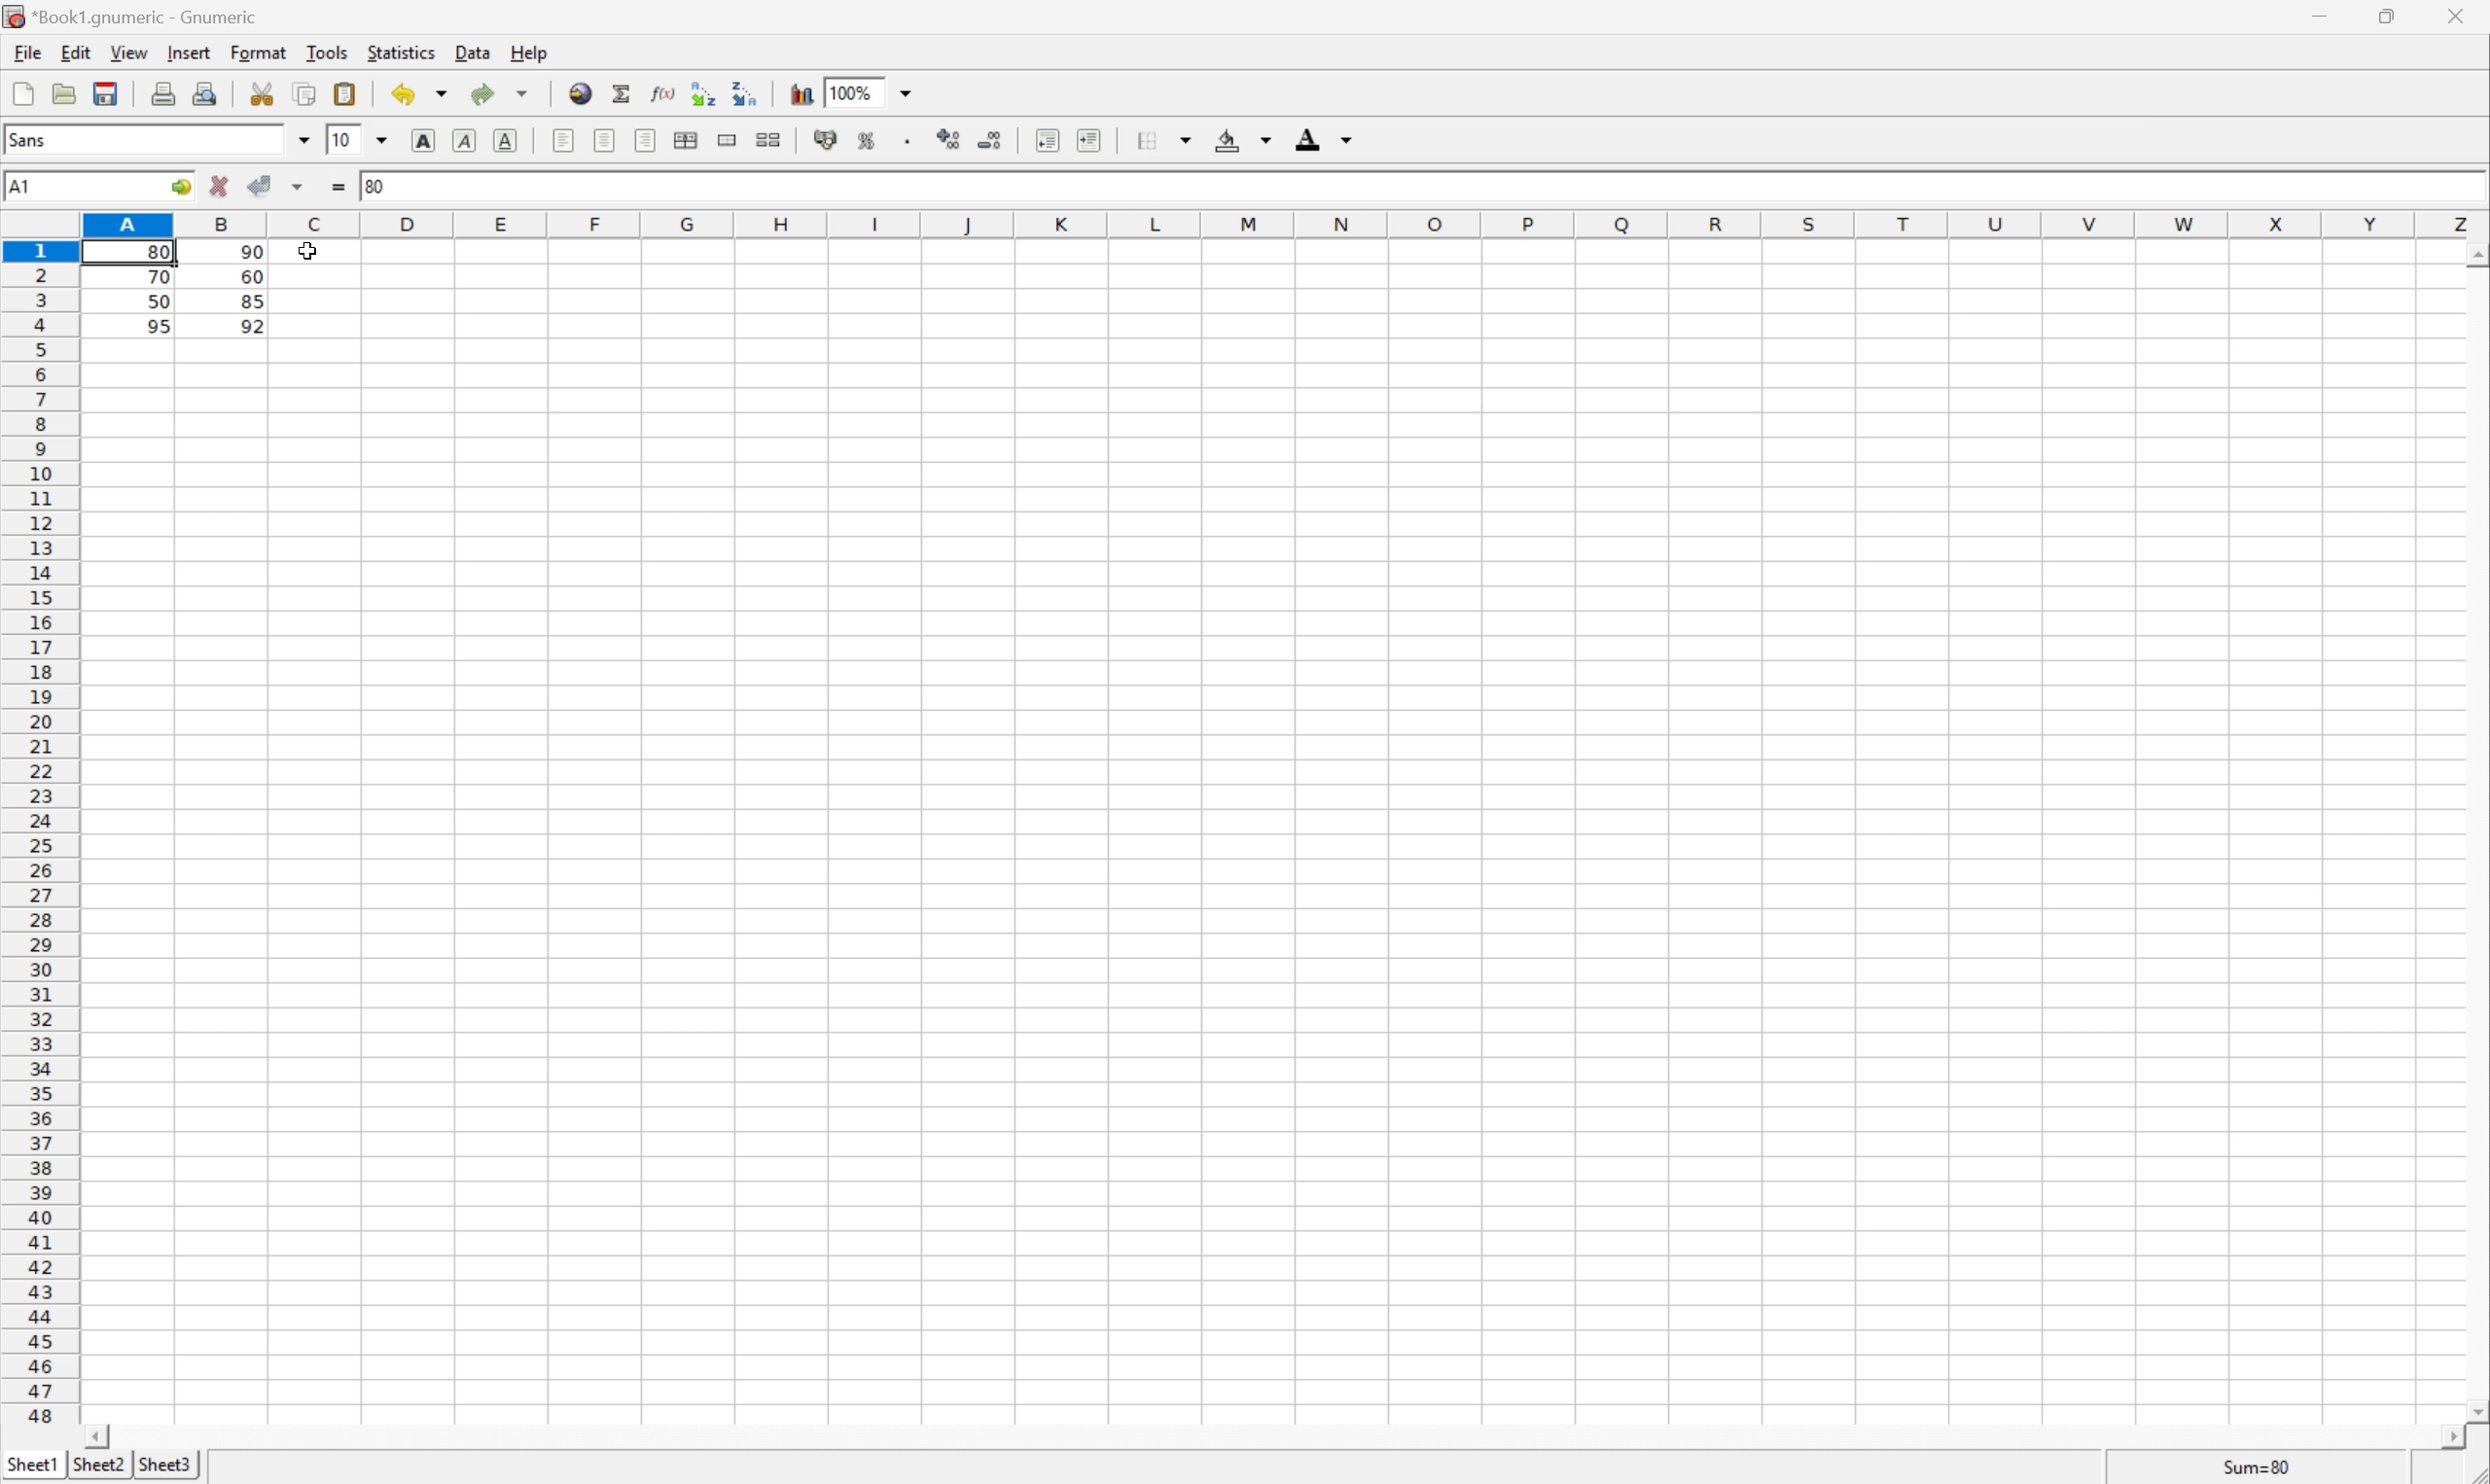  What do you see at coordinates (912, 136) in the screenshot?
I see `Set the format of the selected cells to include a thousands separator` at bounding box center [912, 136].